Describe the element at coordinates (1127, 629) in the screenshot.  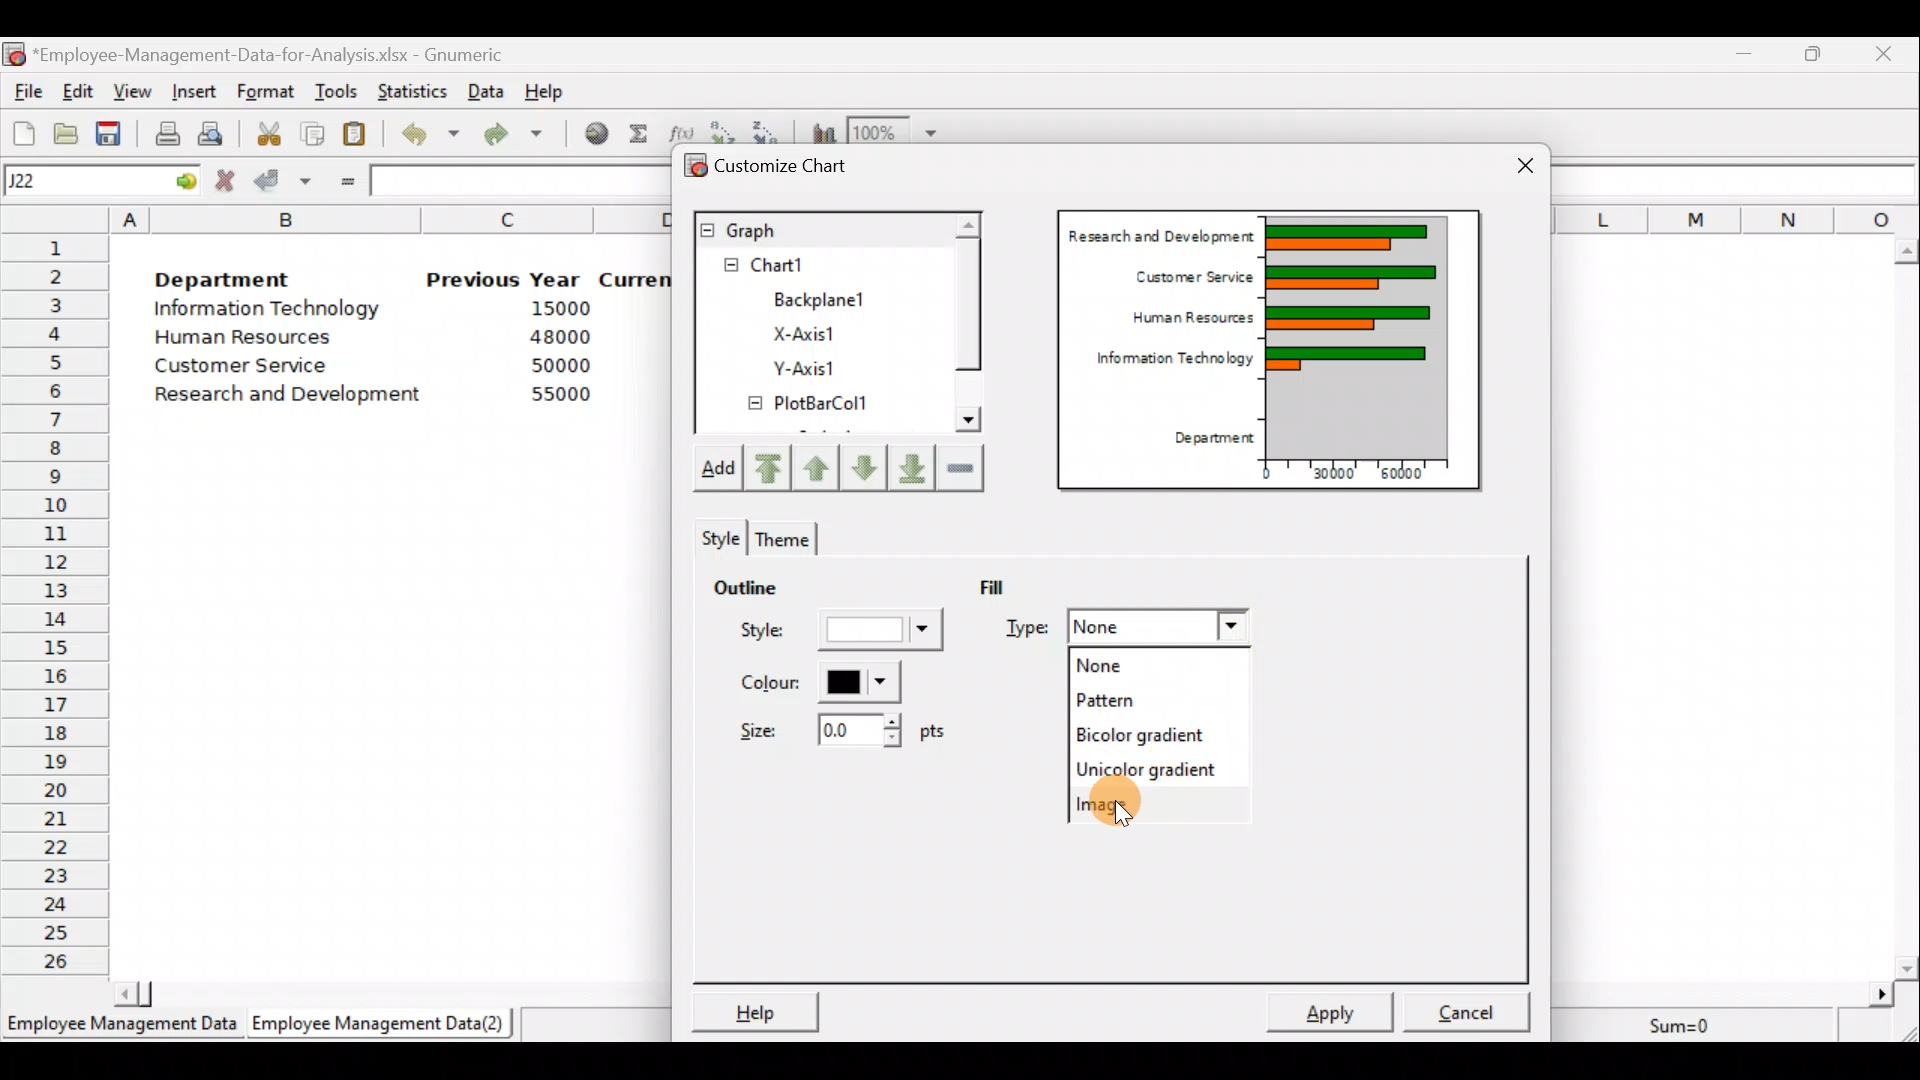
I see `Fill Type dropdown` at that location.